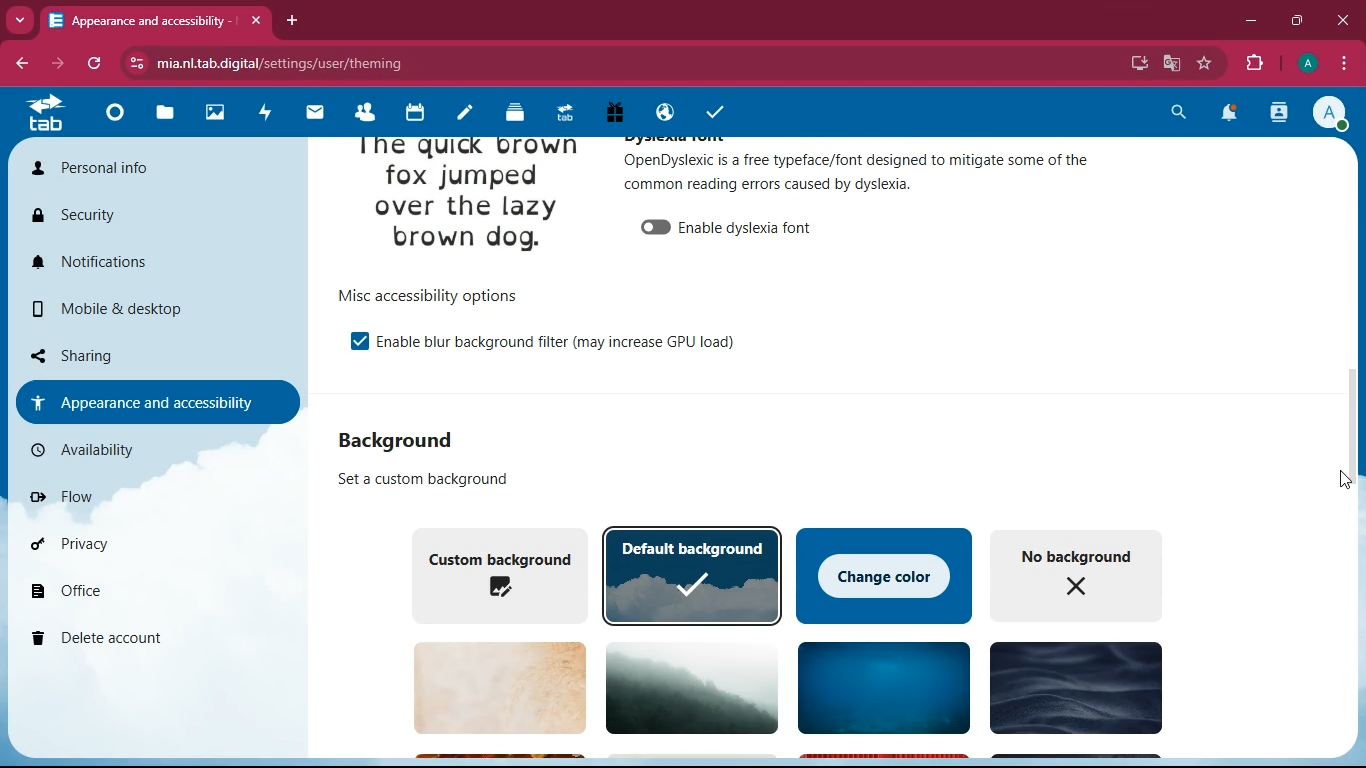 The height and width of the screenshot is (768, 1366). I want to click on description, so click(413, 479).